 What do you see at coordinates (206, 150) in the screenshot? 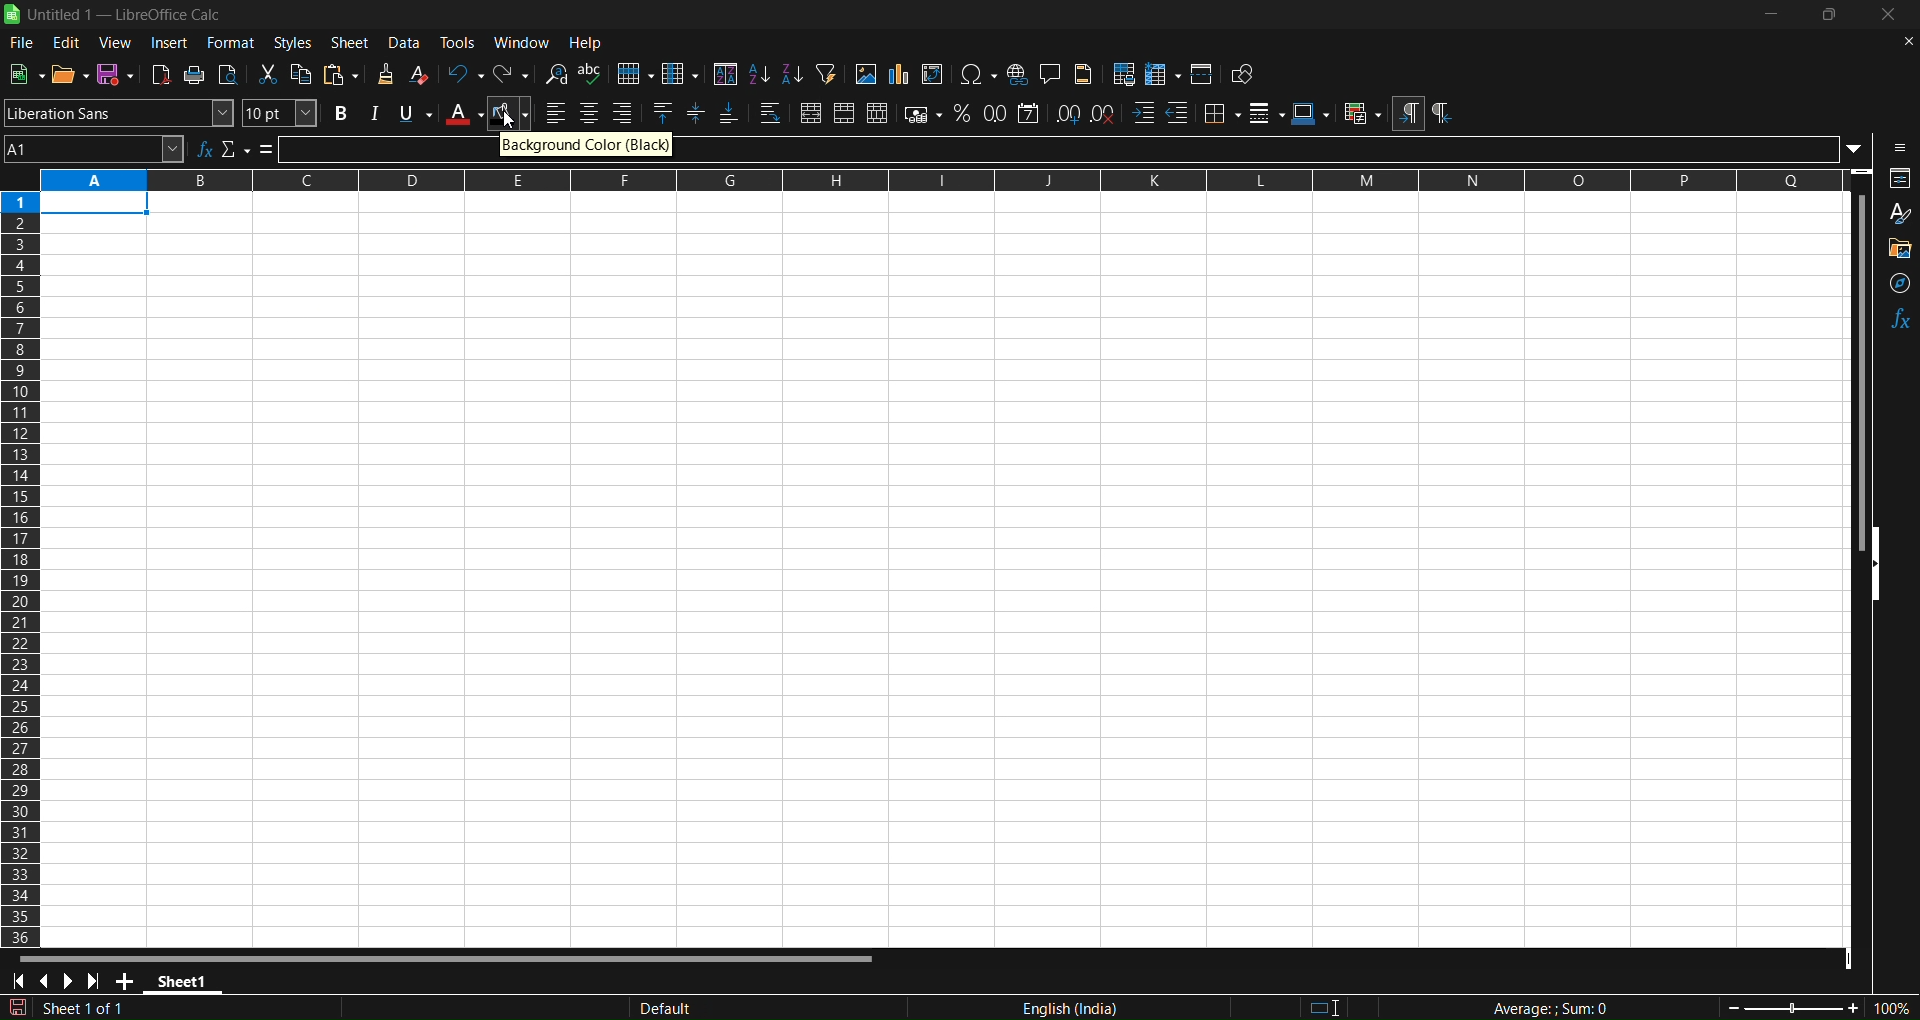
I see `function wizard` at bounding box center [206, 150].